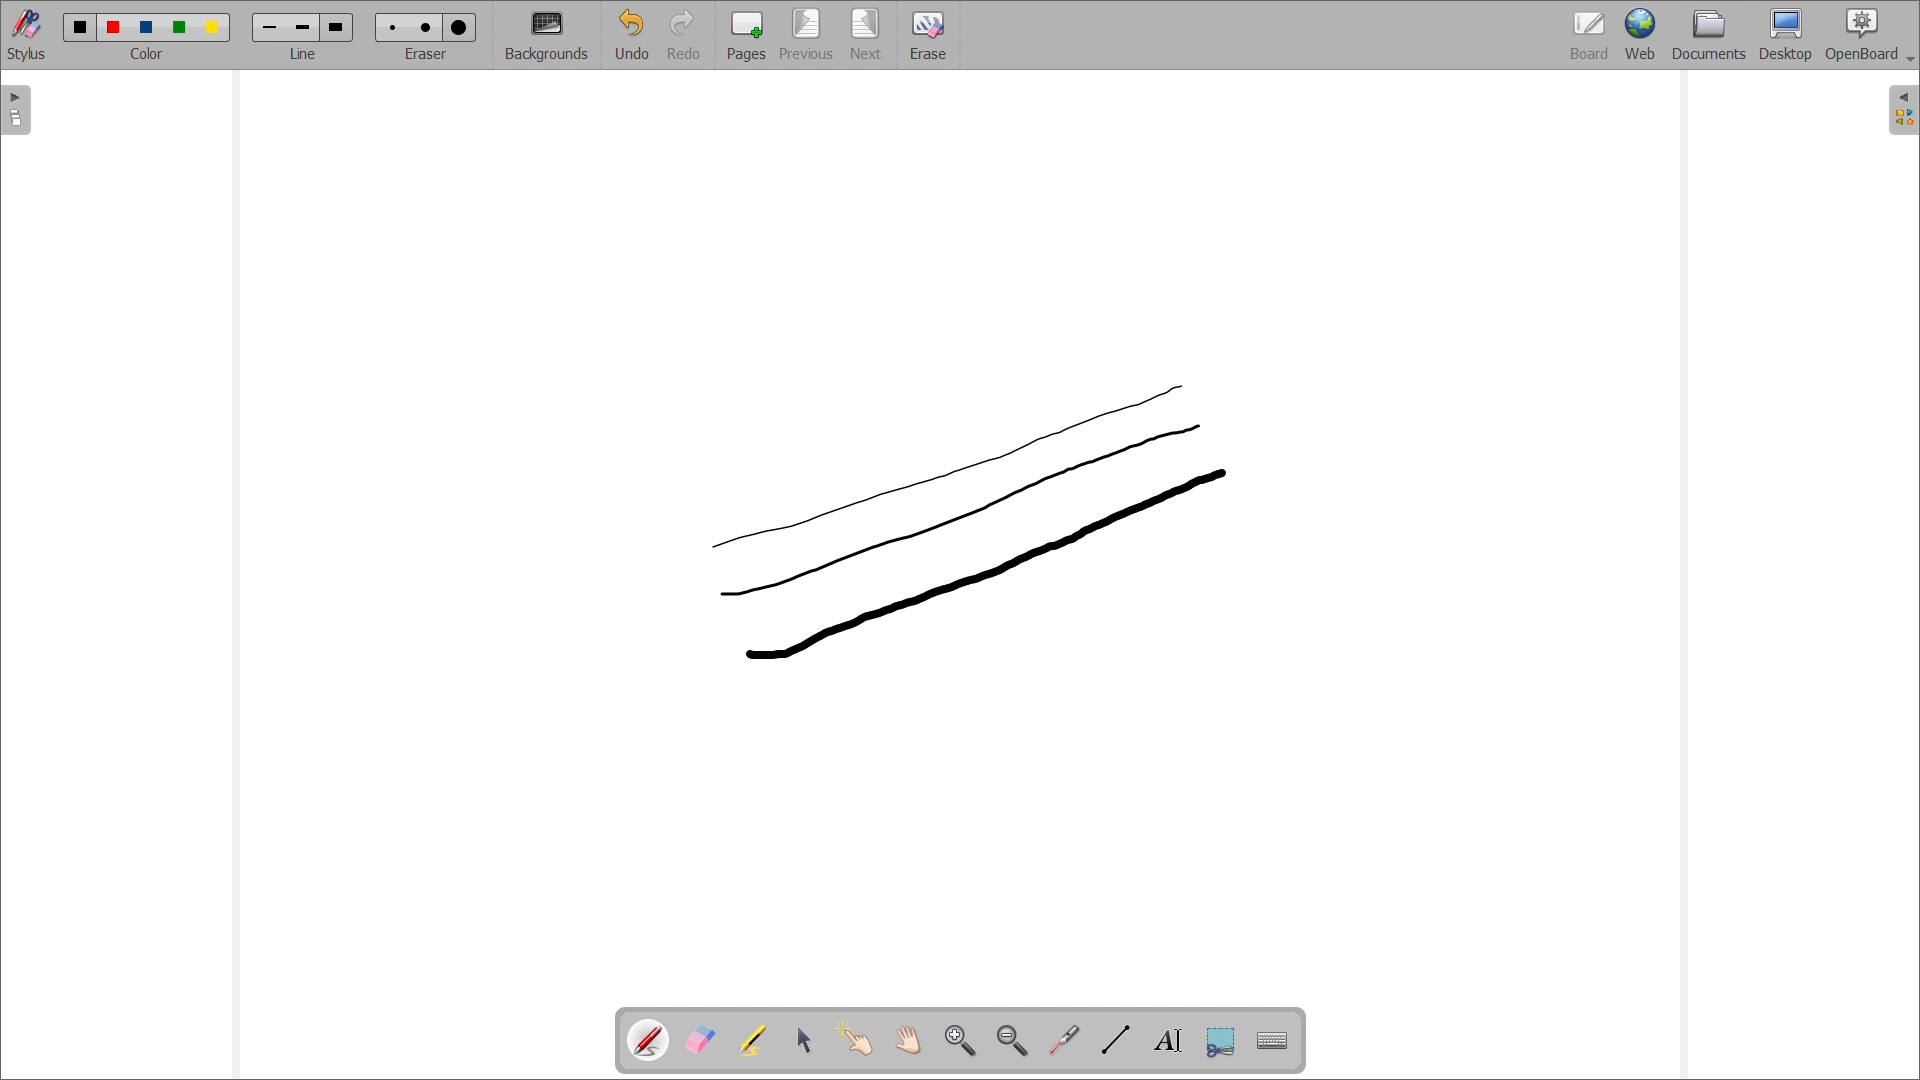  What do you see at coordinates (807, 34) in the screenshot?
I see `previous page` at bounding box center [807, 34].